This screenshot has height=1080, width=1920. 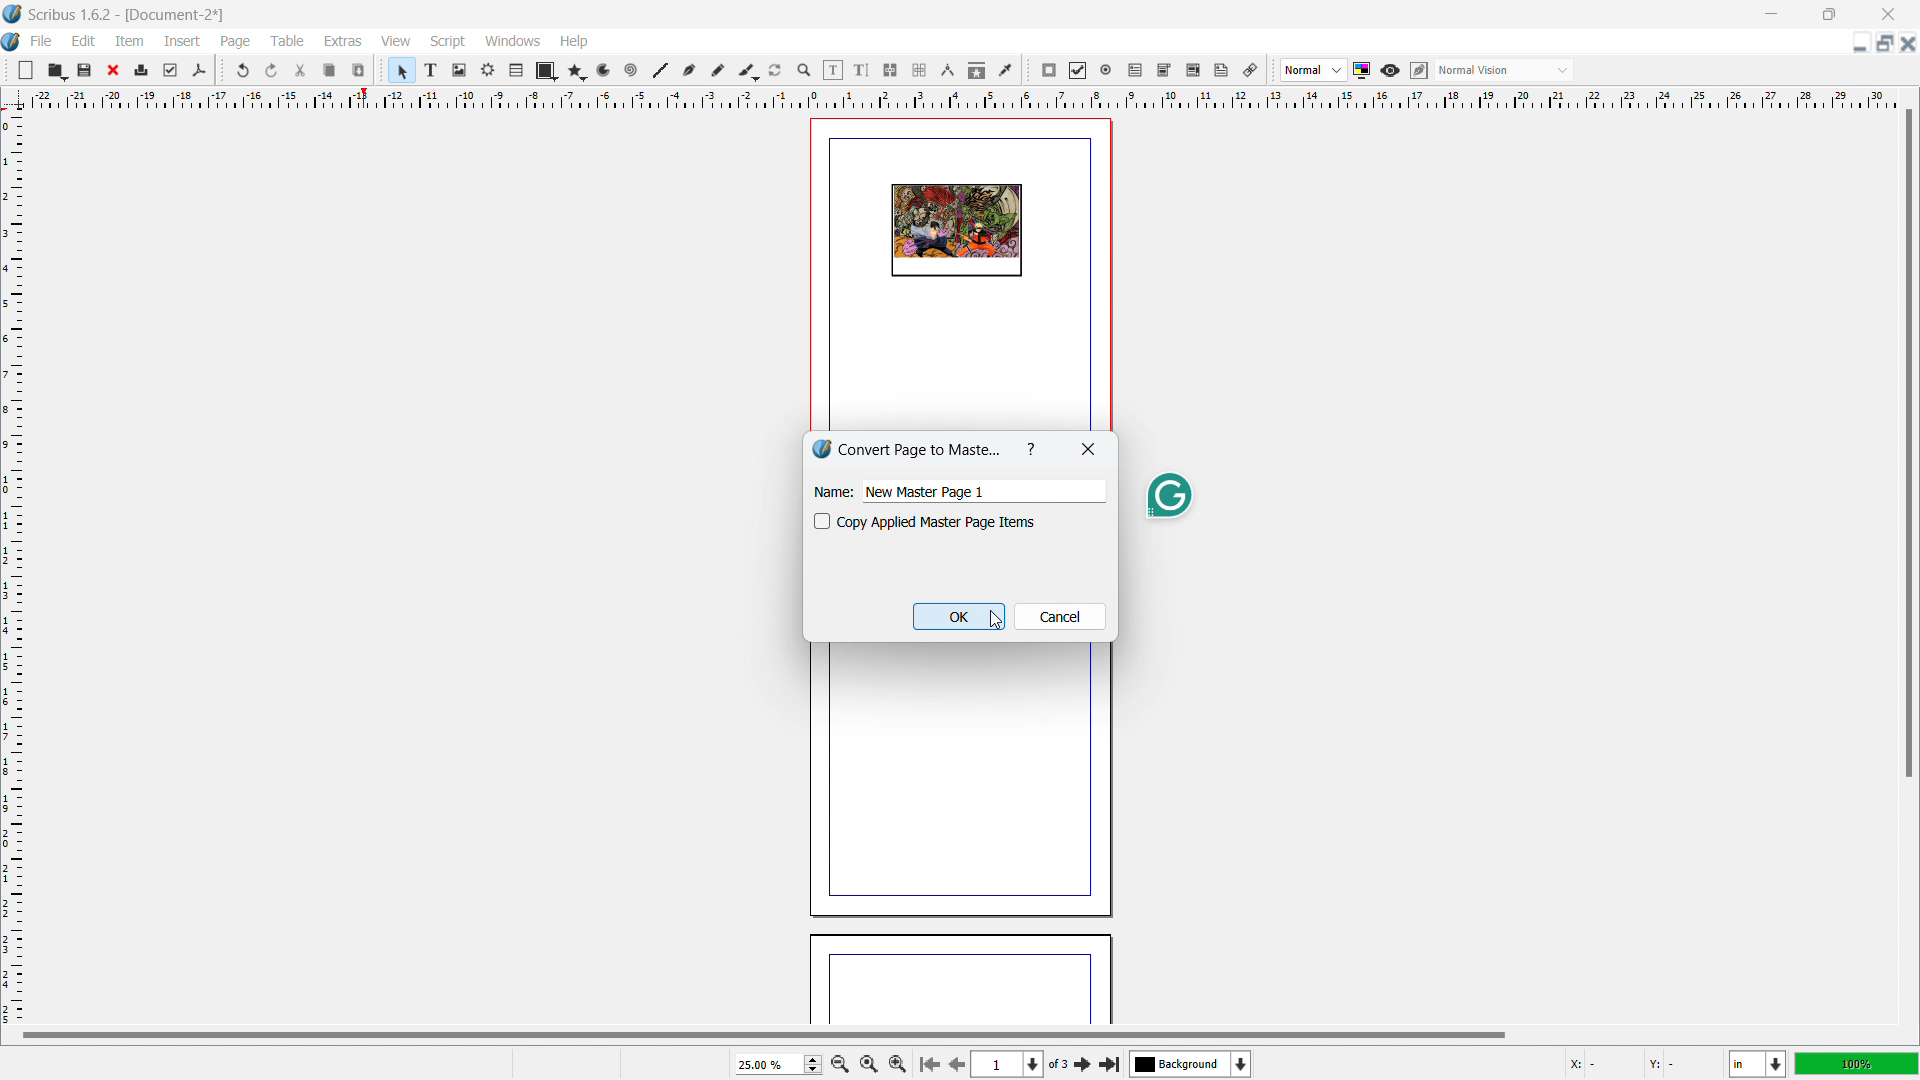 I want to click on maximize window, so click(x=1827, y=14).